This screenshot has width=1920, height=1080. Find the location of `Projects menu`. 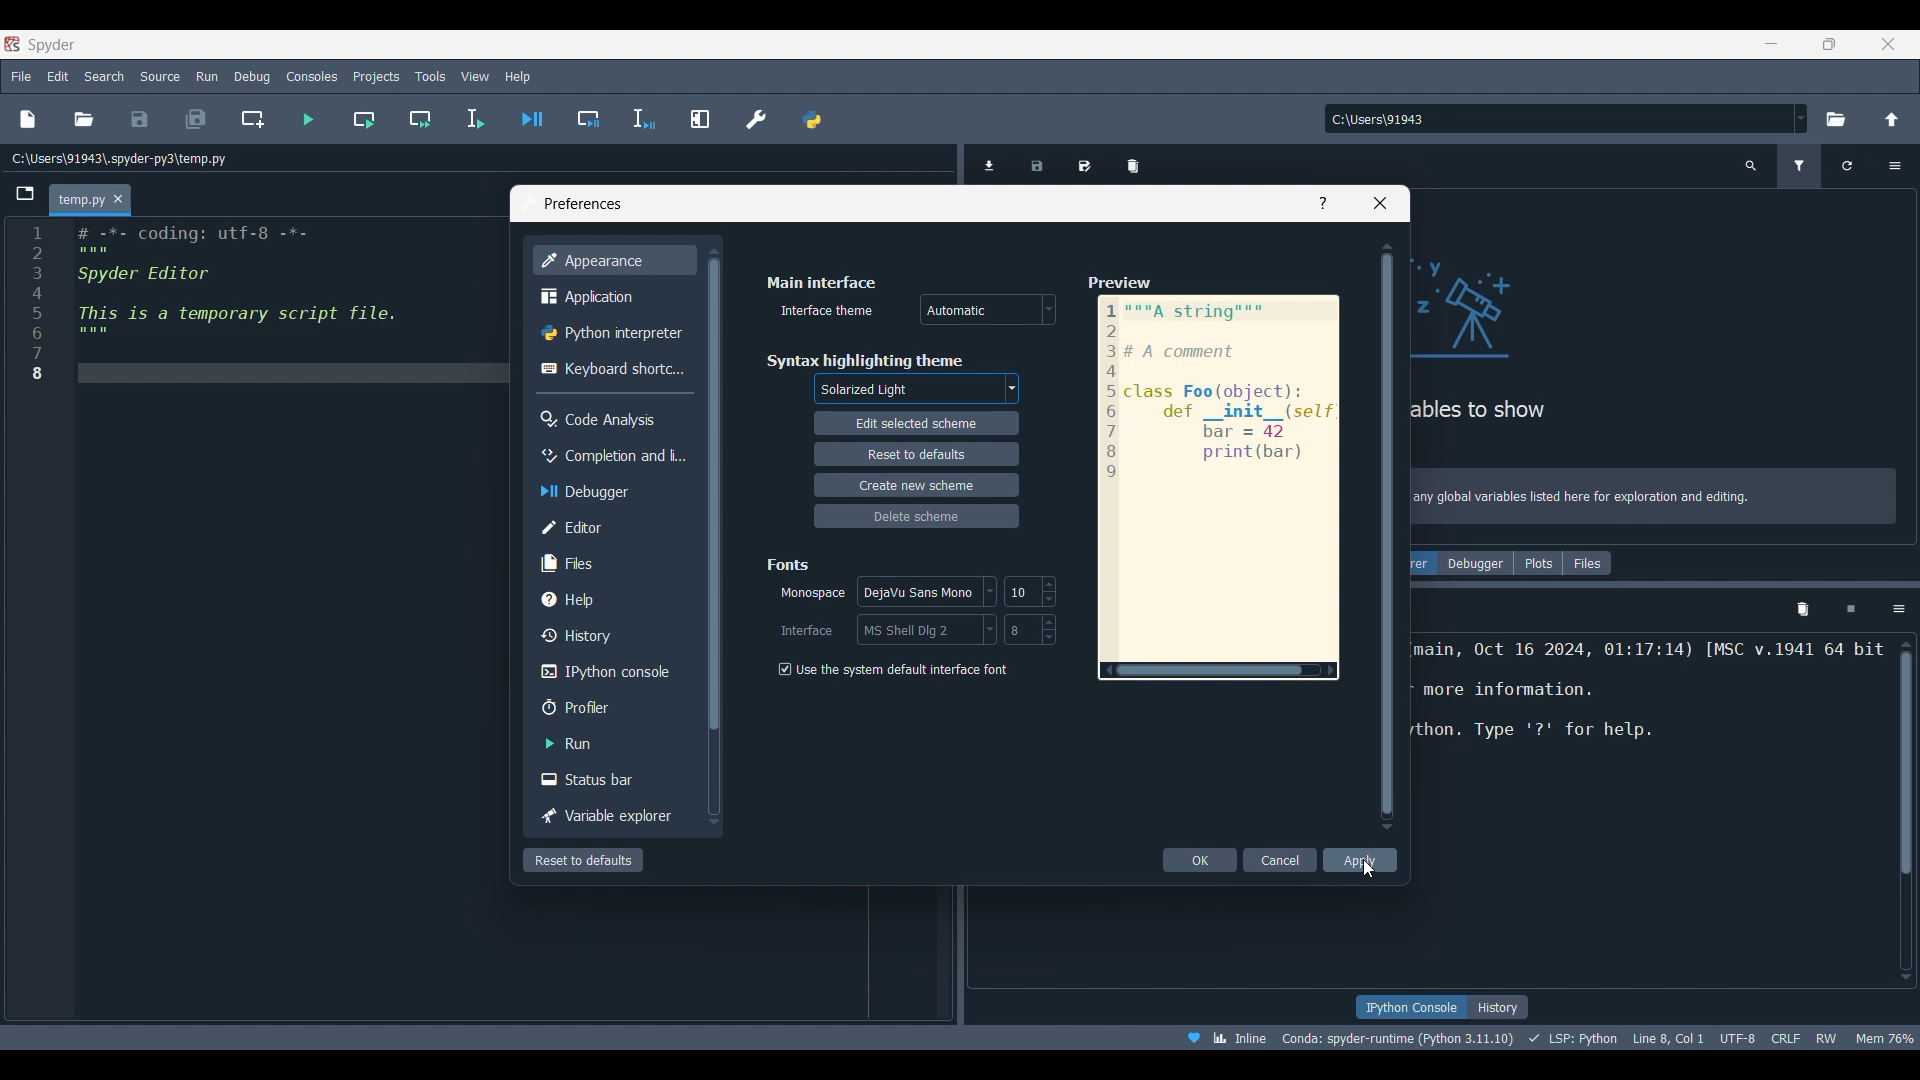

Projects menu is located at coordinates (377, 76).